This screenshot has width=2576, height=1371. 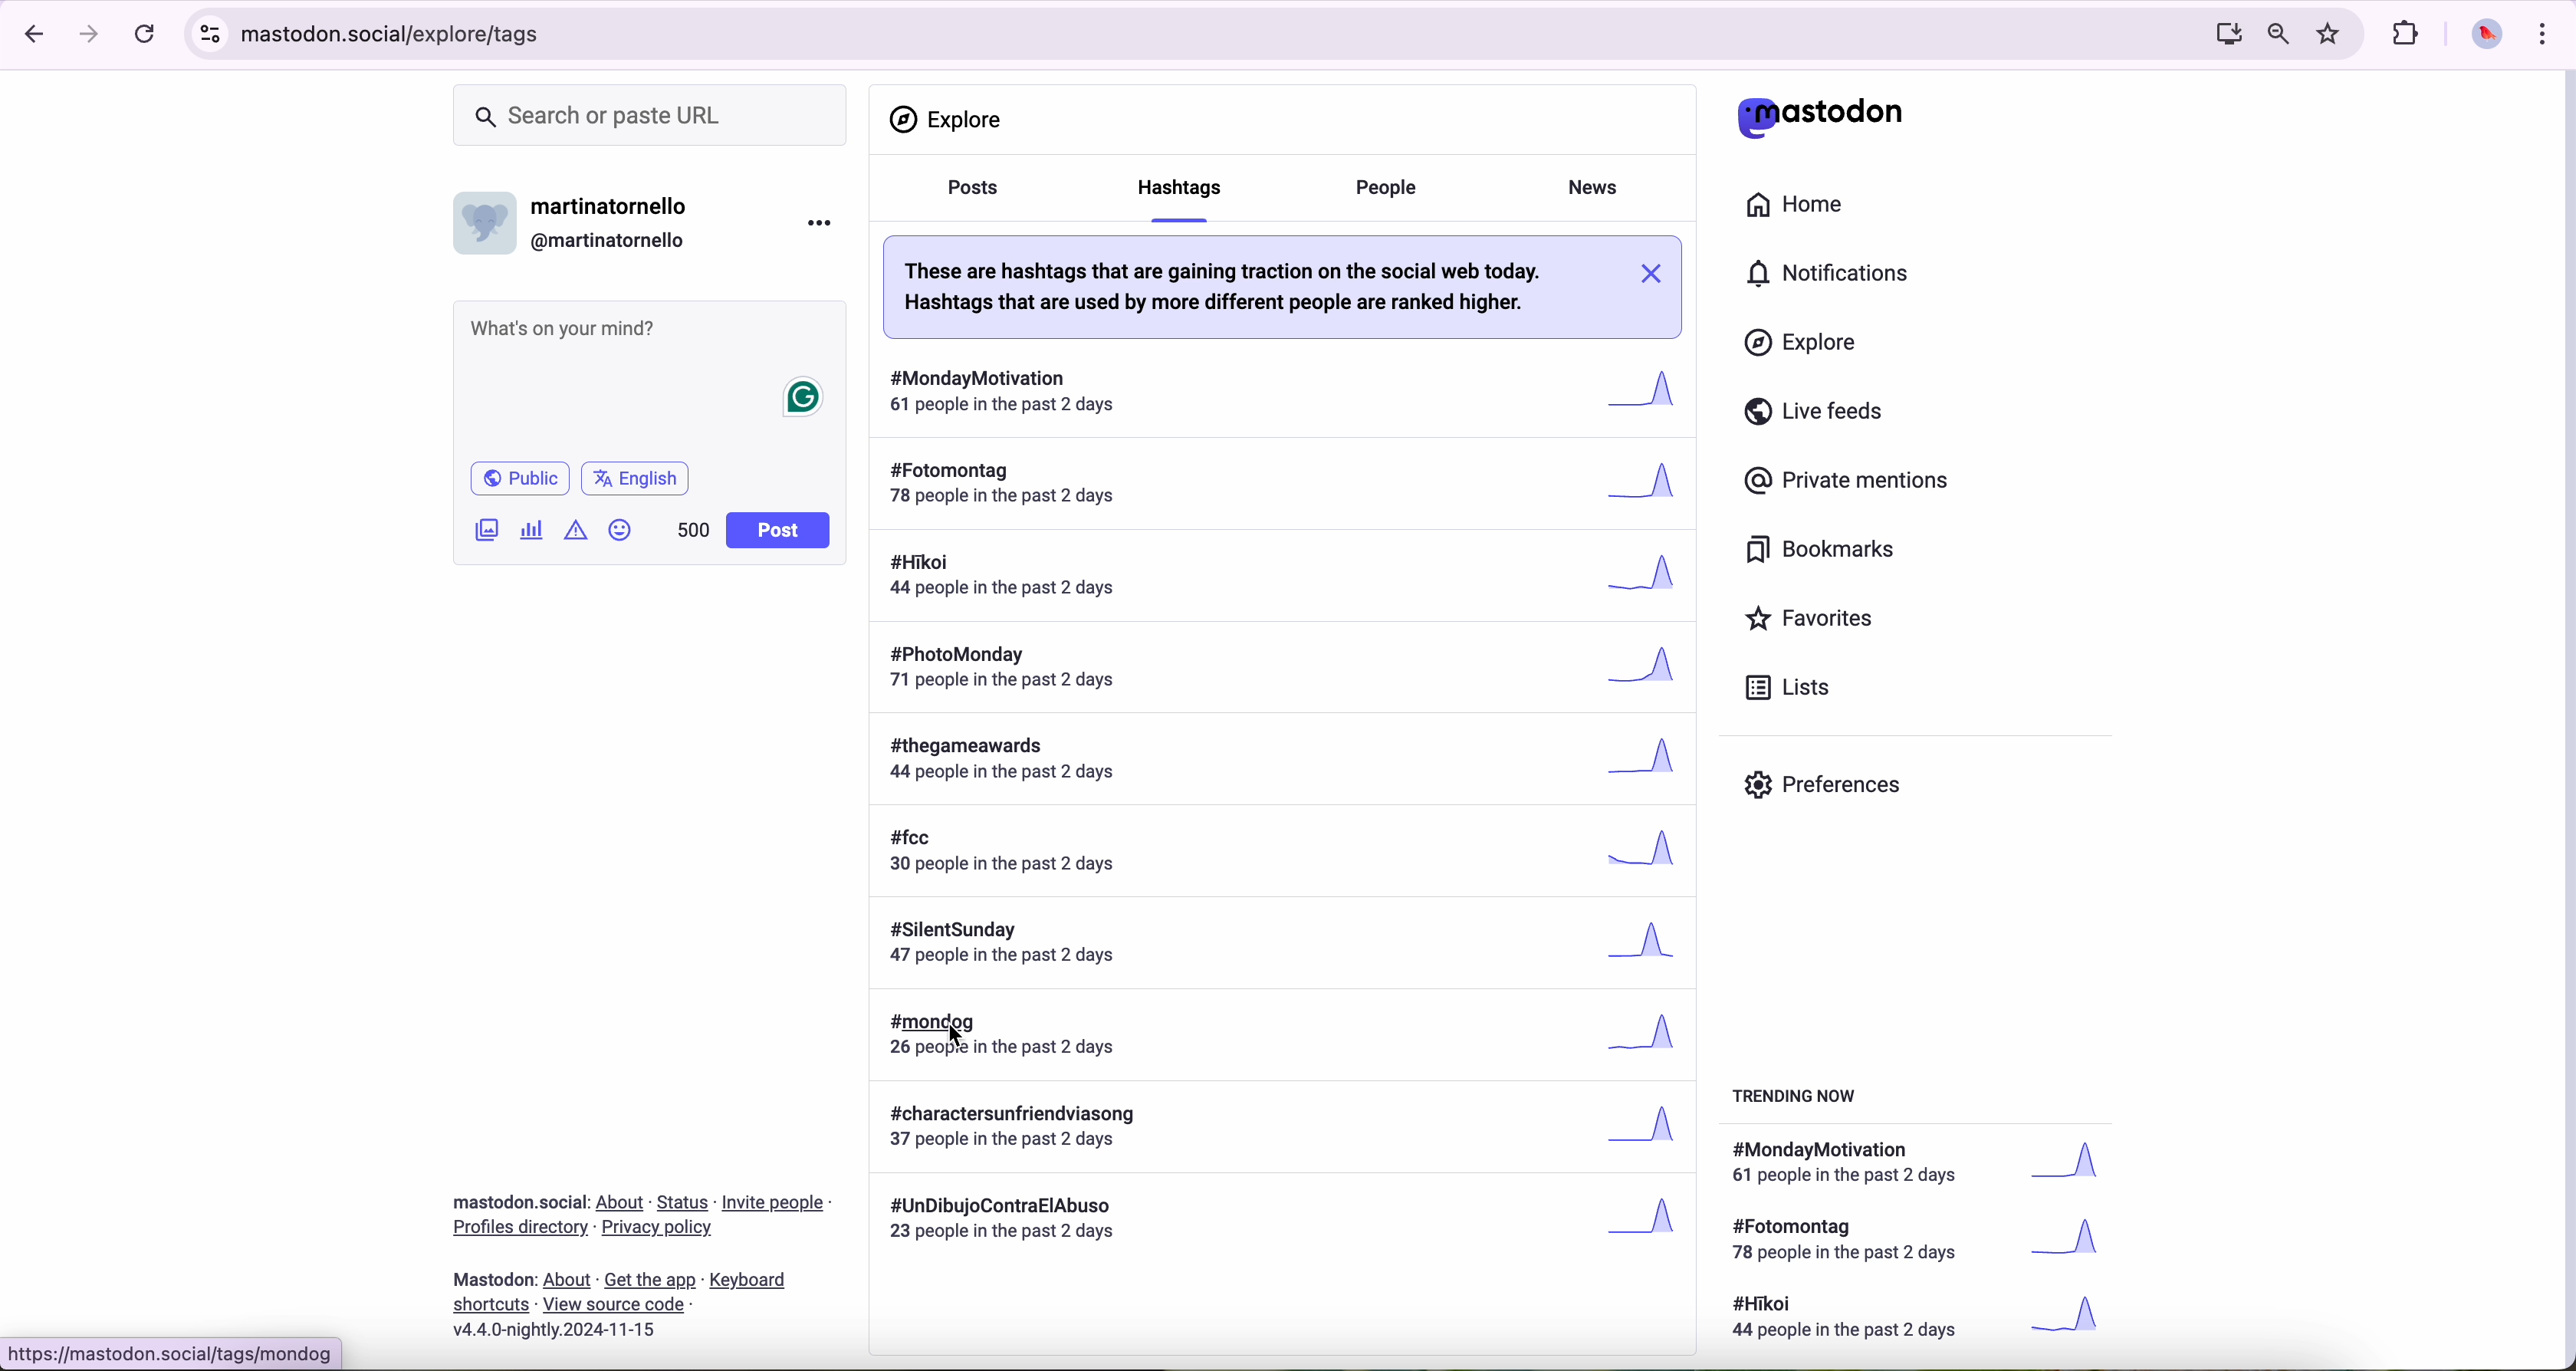 What do you see at coordinates (1798, 202) in the screenshot?
I see `home` at bounding box center [1798, 202].